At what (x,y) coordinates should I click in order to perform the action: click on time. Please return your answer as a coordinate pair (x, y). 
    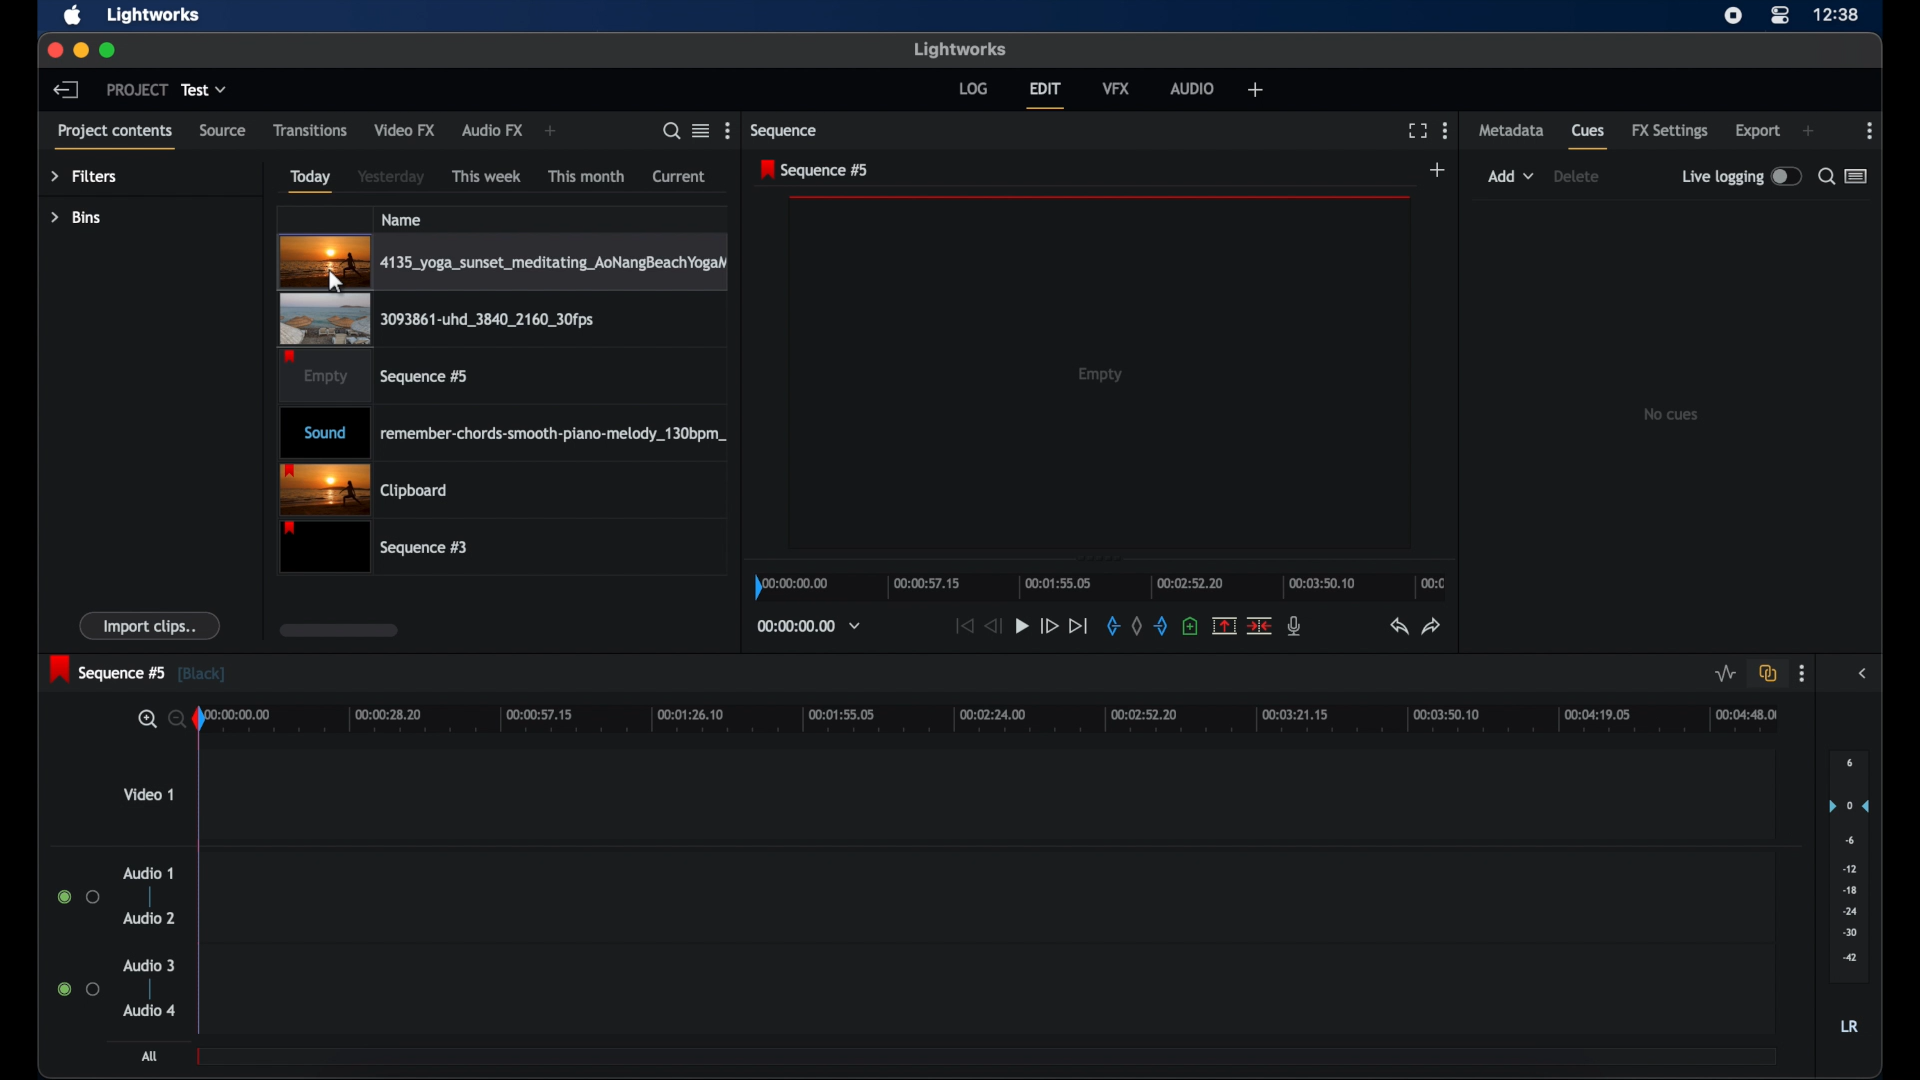
    Looking at the image, I should click on (1838, 15).